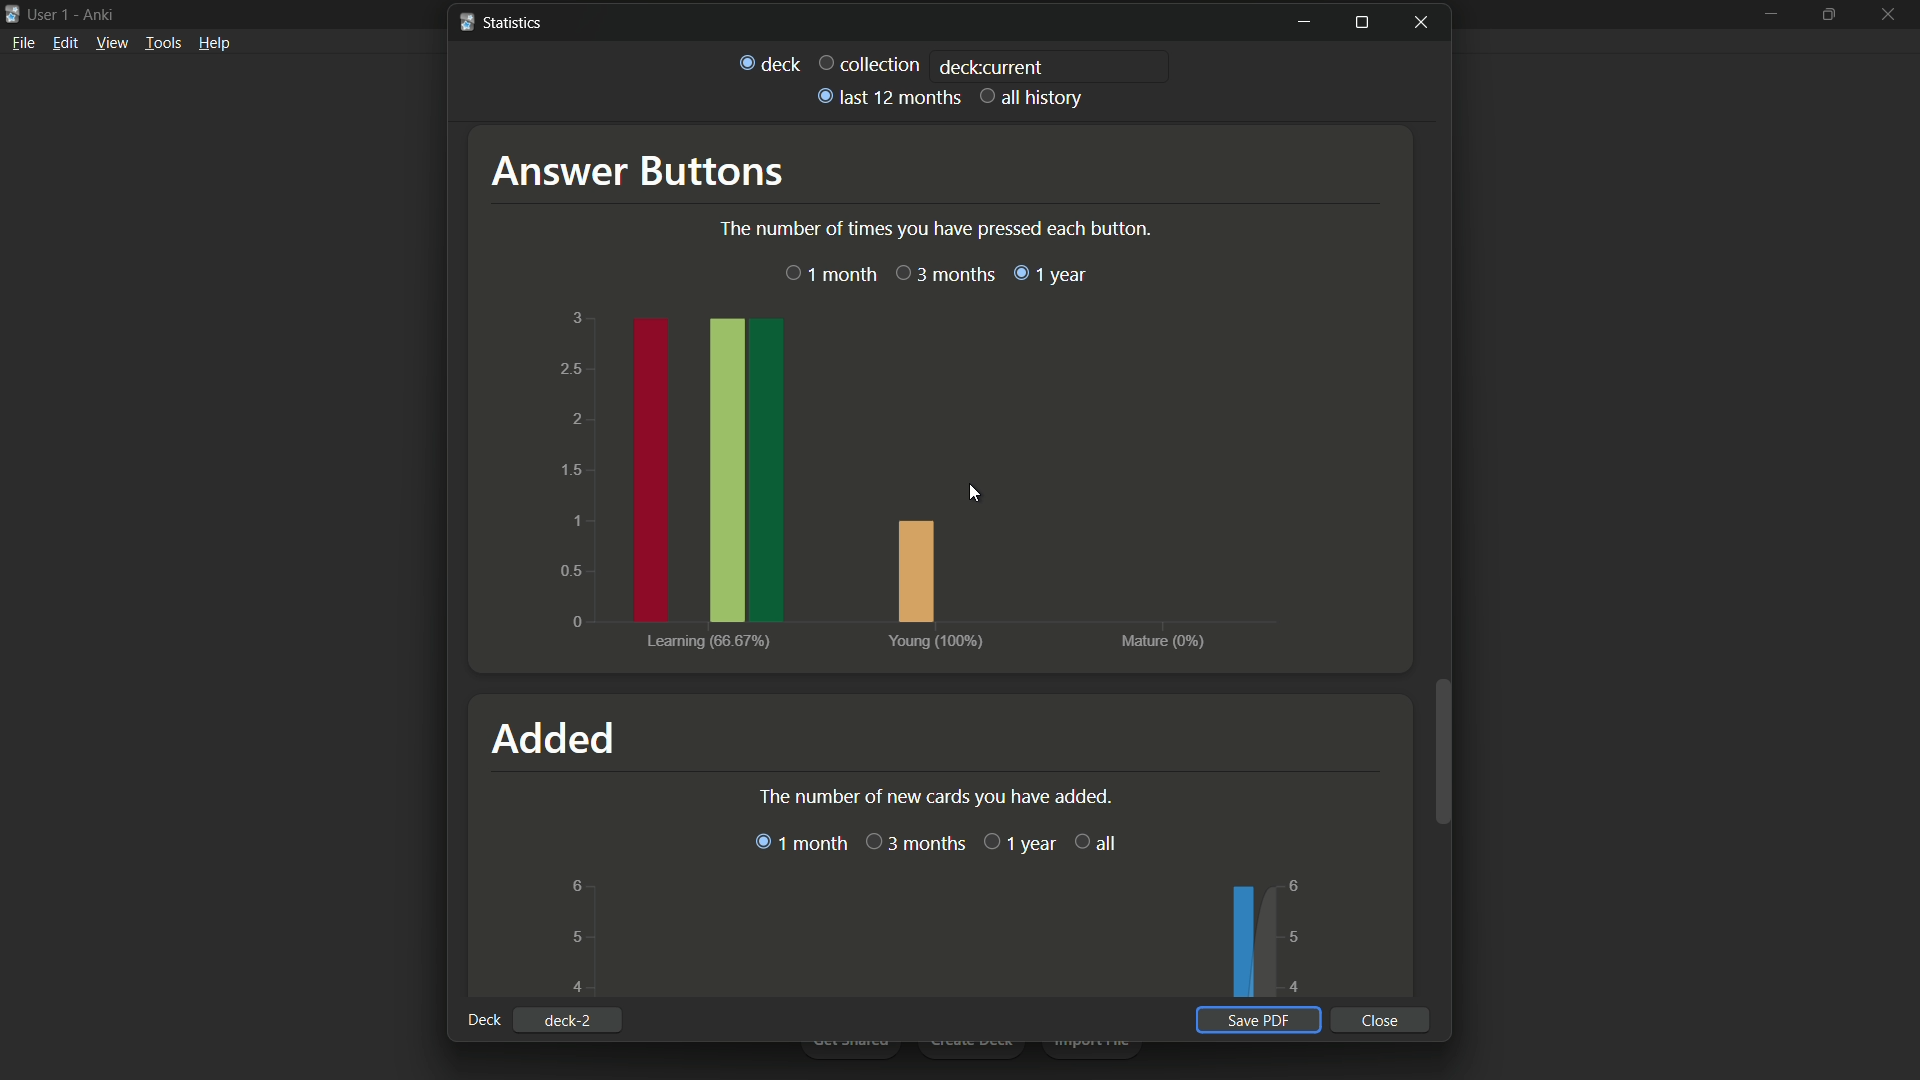  I want to click on cursor, so click(967, 487).